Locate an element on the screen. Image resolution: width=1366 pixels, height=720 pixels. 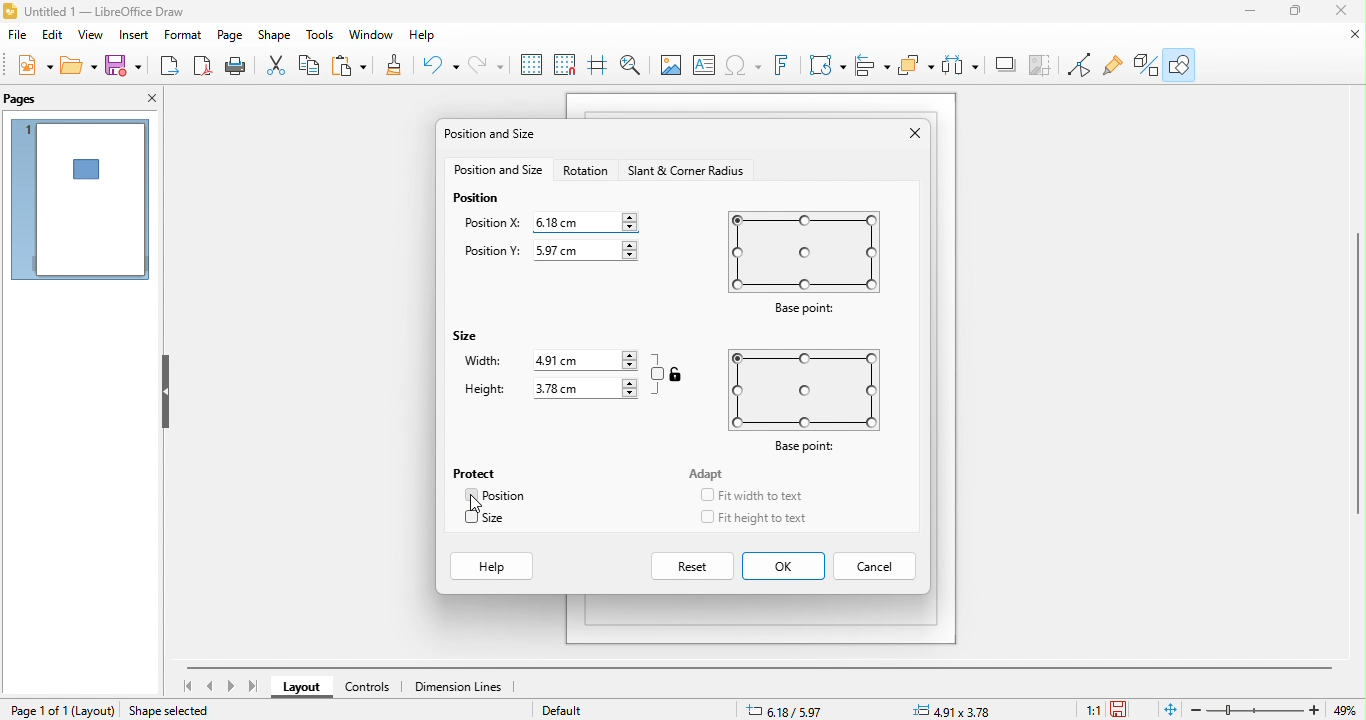
minimize is located at coordinates (1252, 11).